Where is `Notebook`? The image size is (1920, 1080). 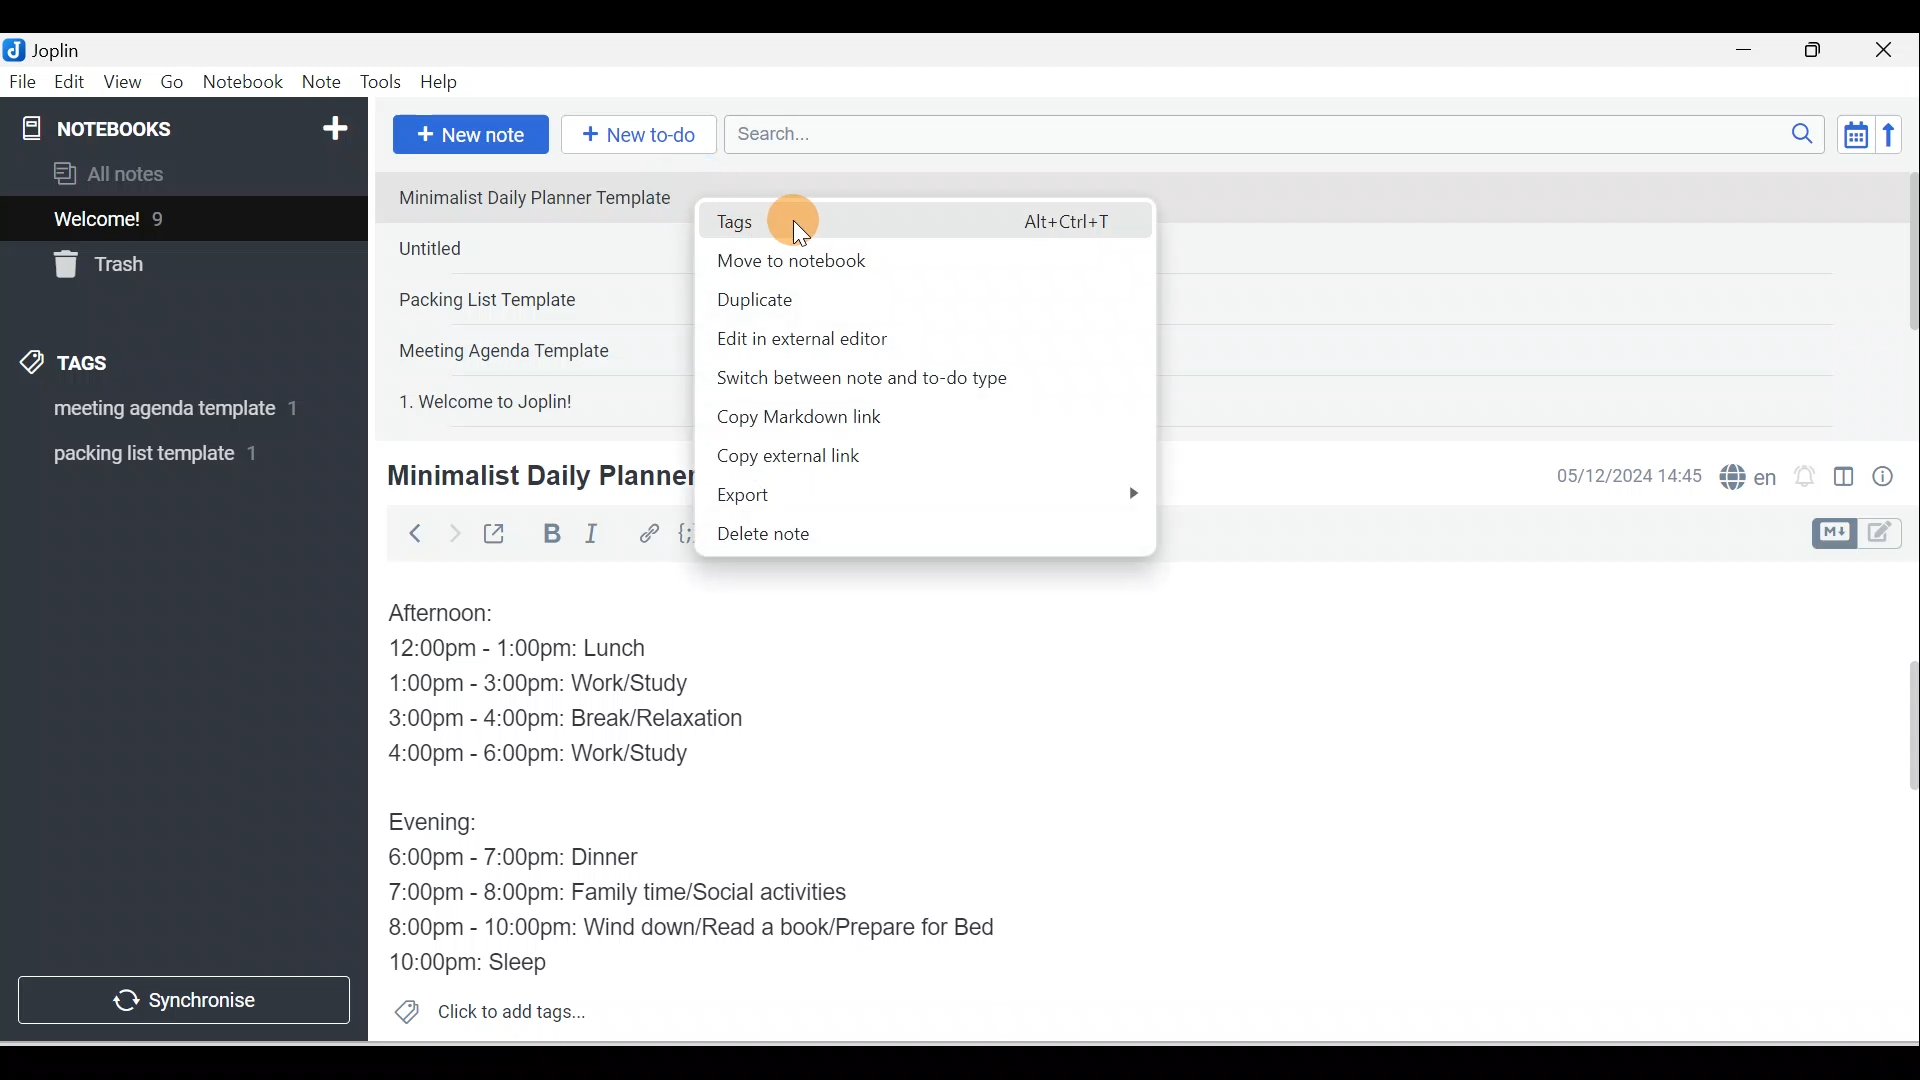
Notebook is located at coordinates (242, 83).